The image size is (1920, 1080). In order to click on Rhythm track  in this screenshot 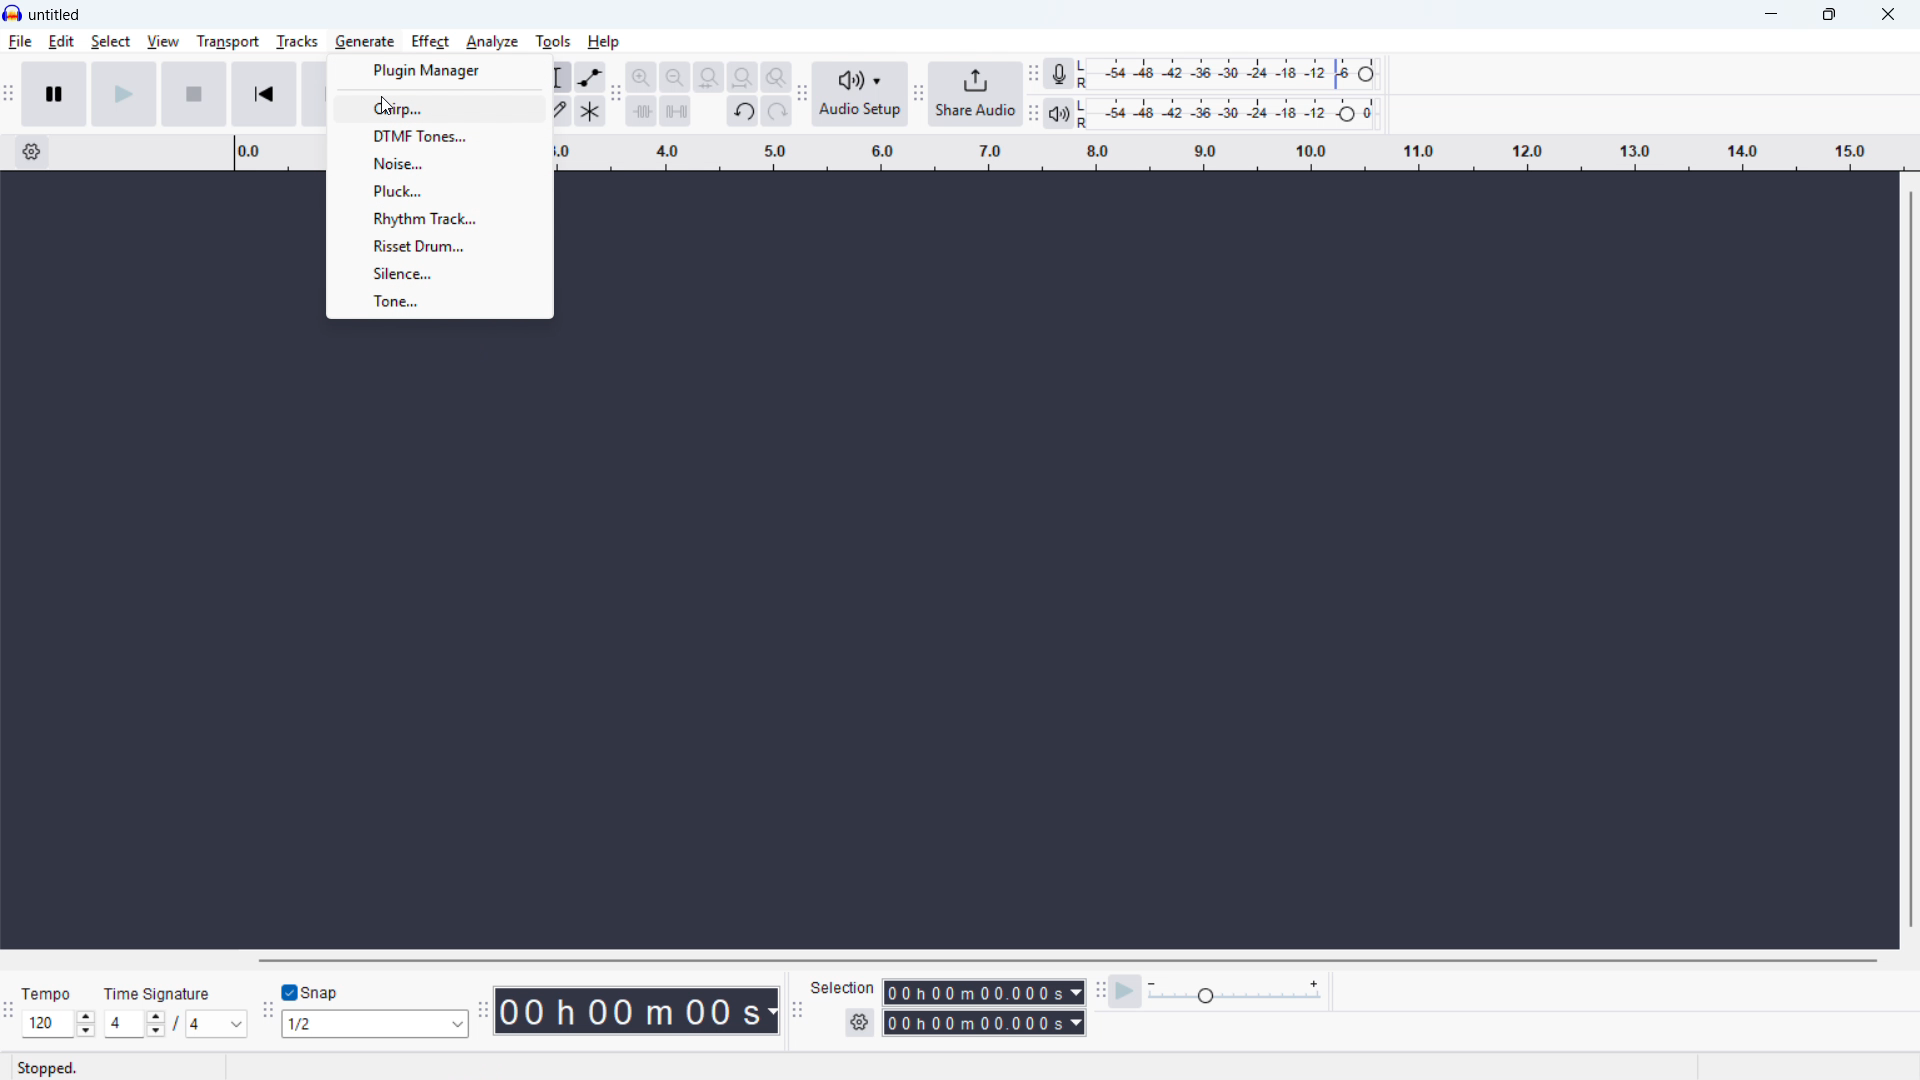, I will do `click(438, 218)`.